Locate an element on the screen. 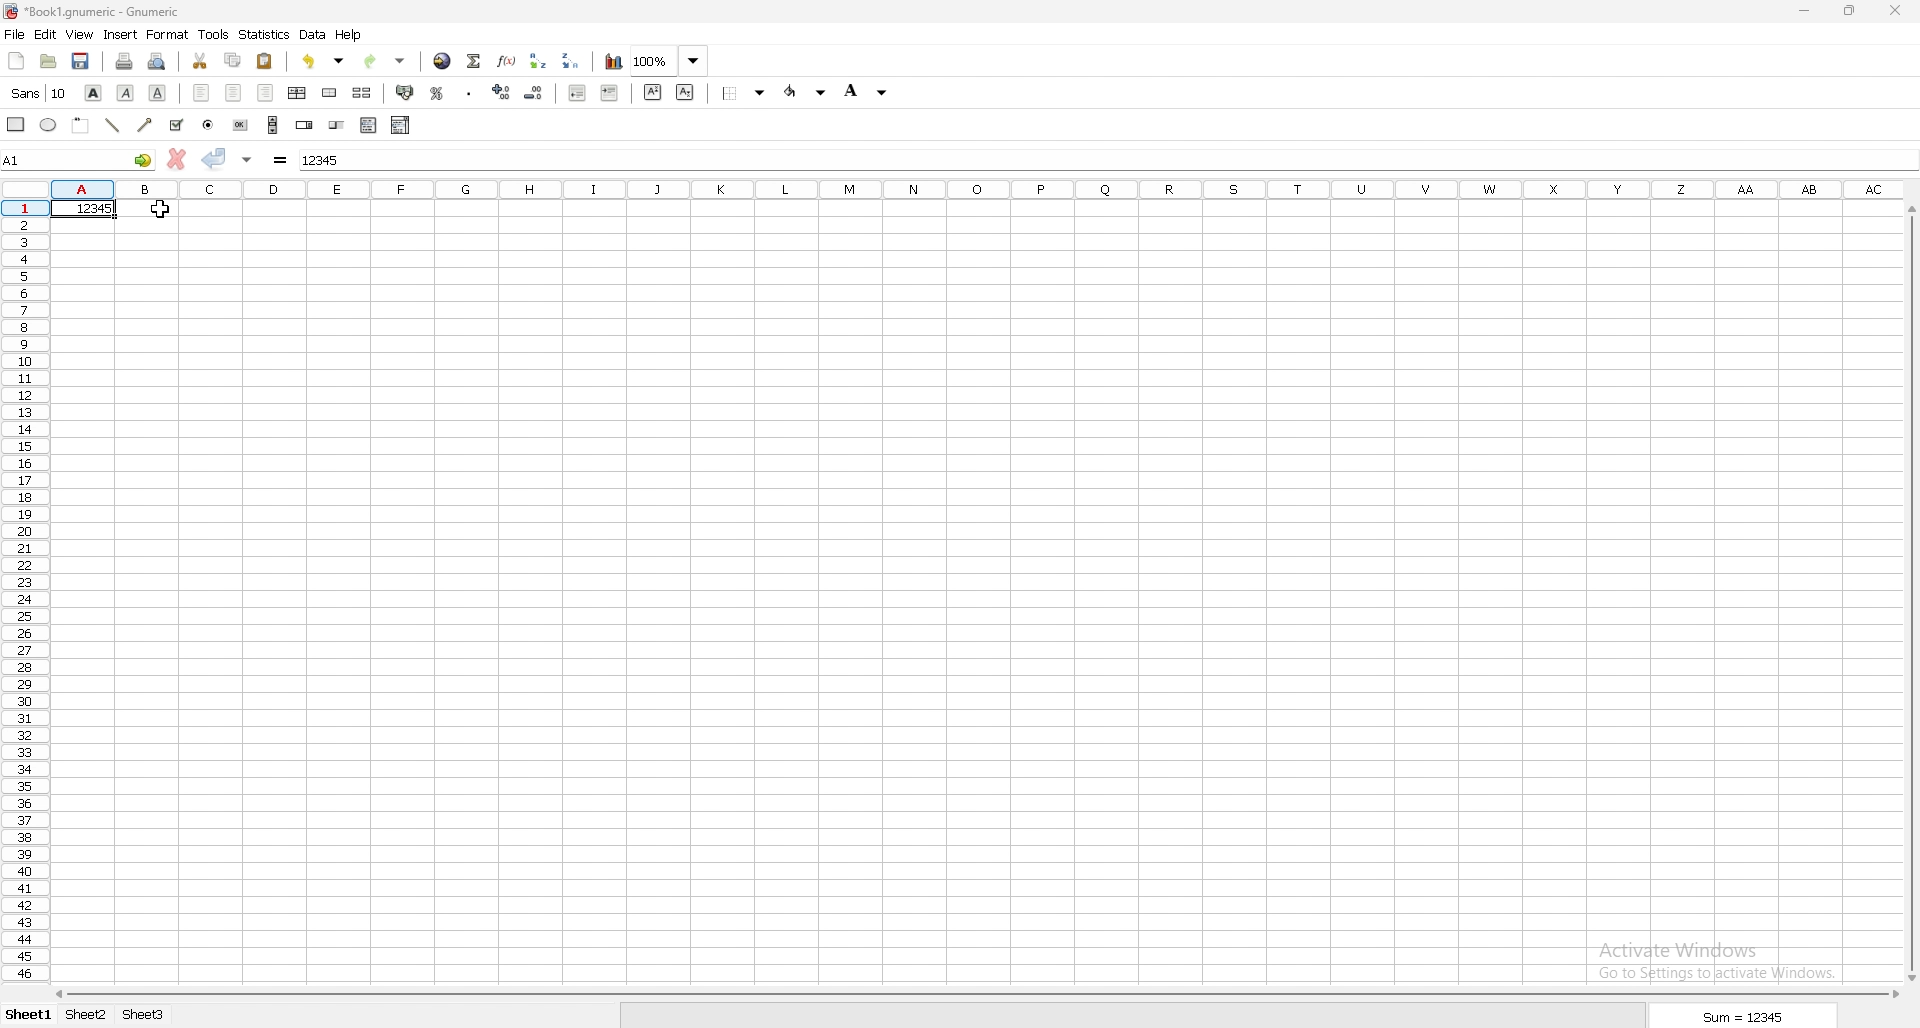 This screenshot has height=1028, width=1920. sort ascending is located at coordinates (539, 61).